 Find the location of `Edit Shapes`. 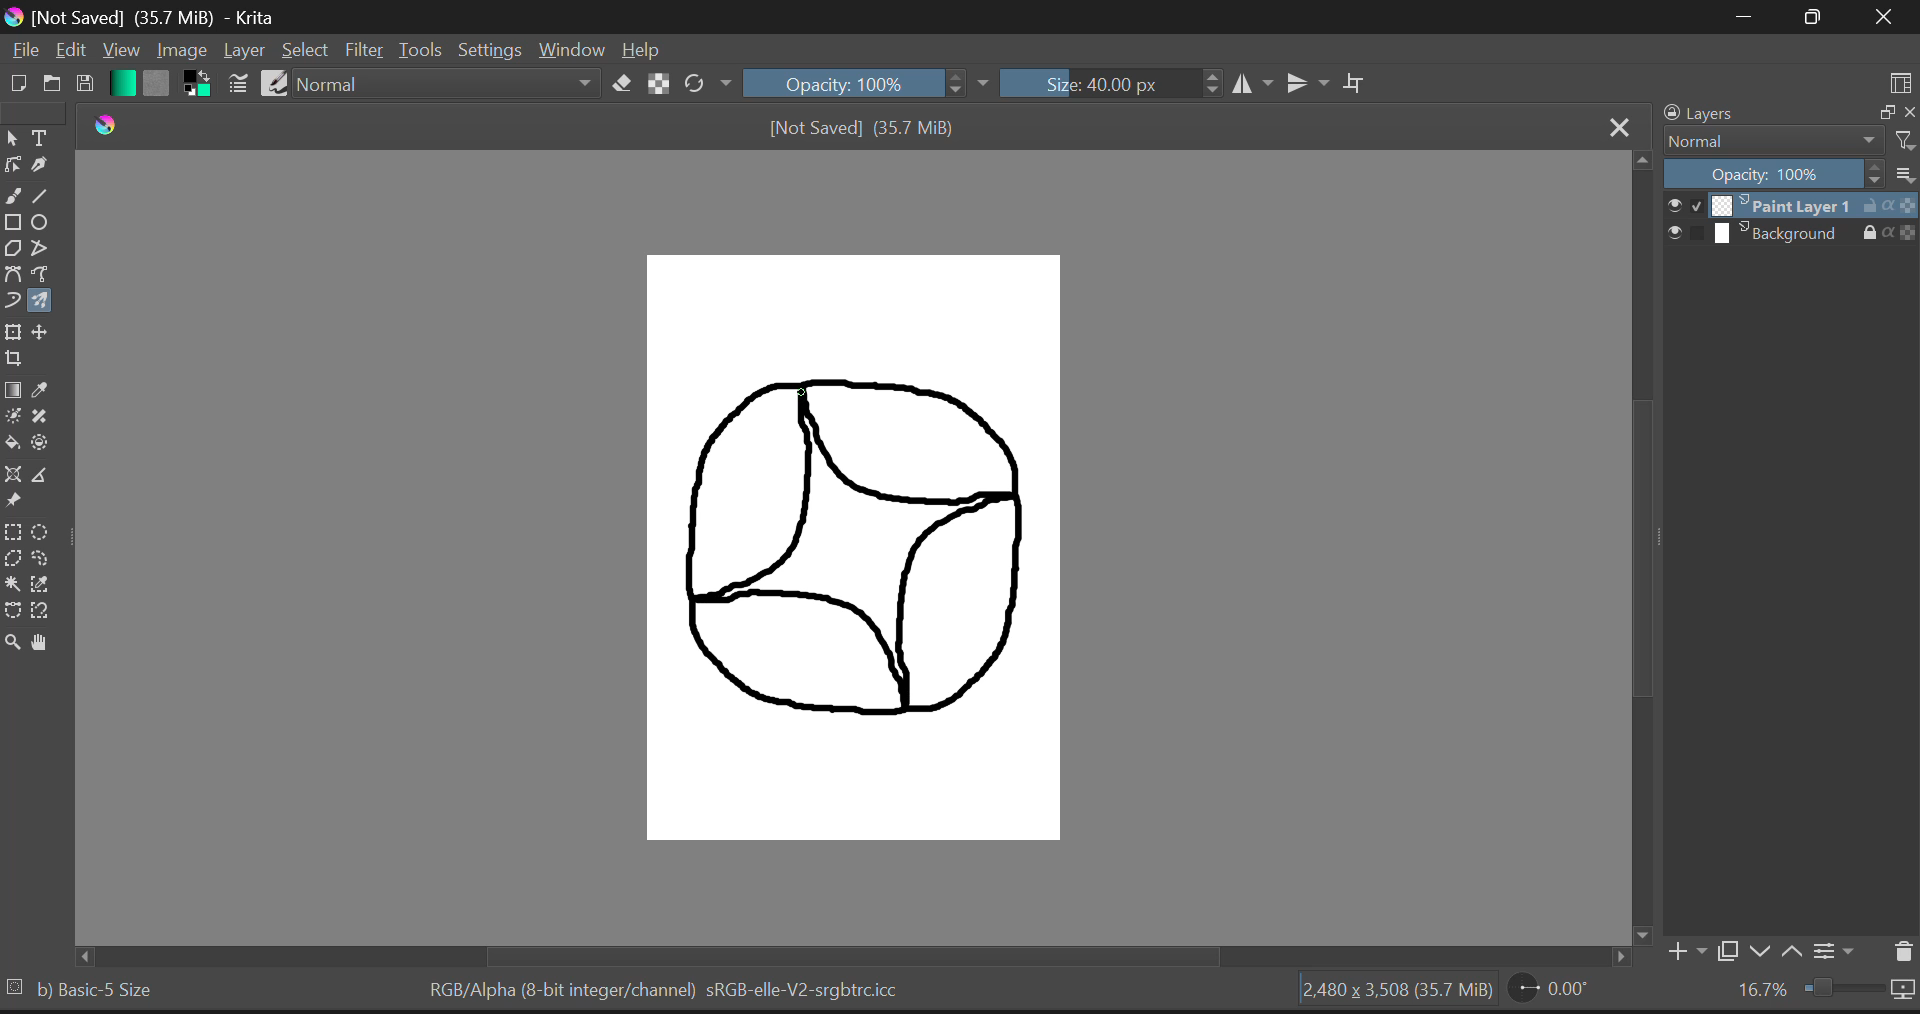

Edit Shapes is located at coordinates (13, 165).